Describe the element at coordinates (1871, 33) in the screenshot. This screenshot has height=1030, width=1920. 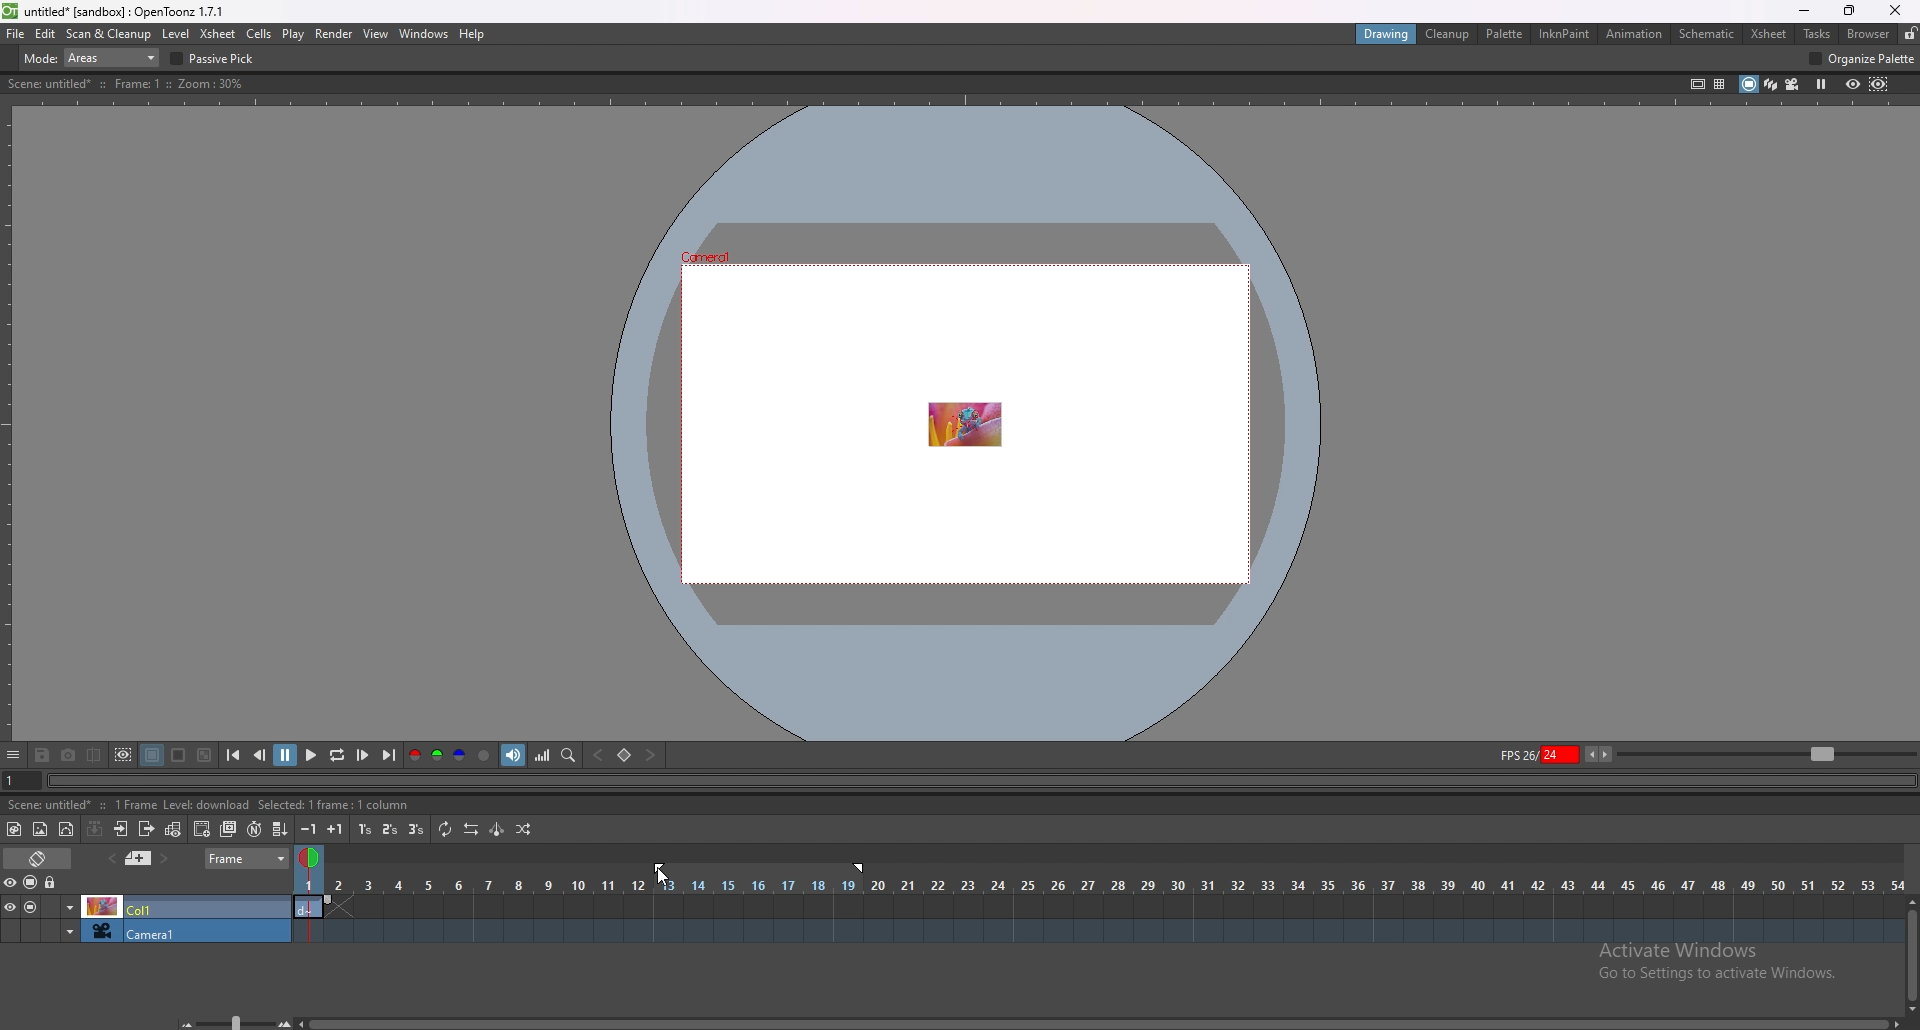
I see `browser` at that location.